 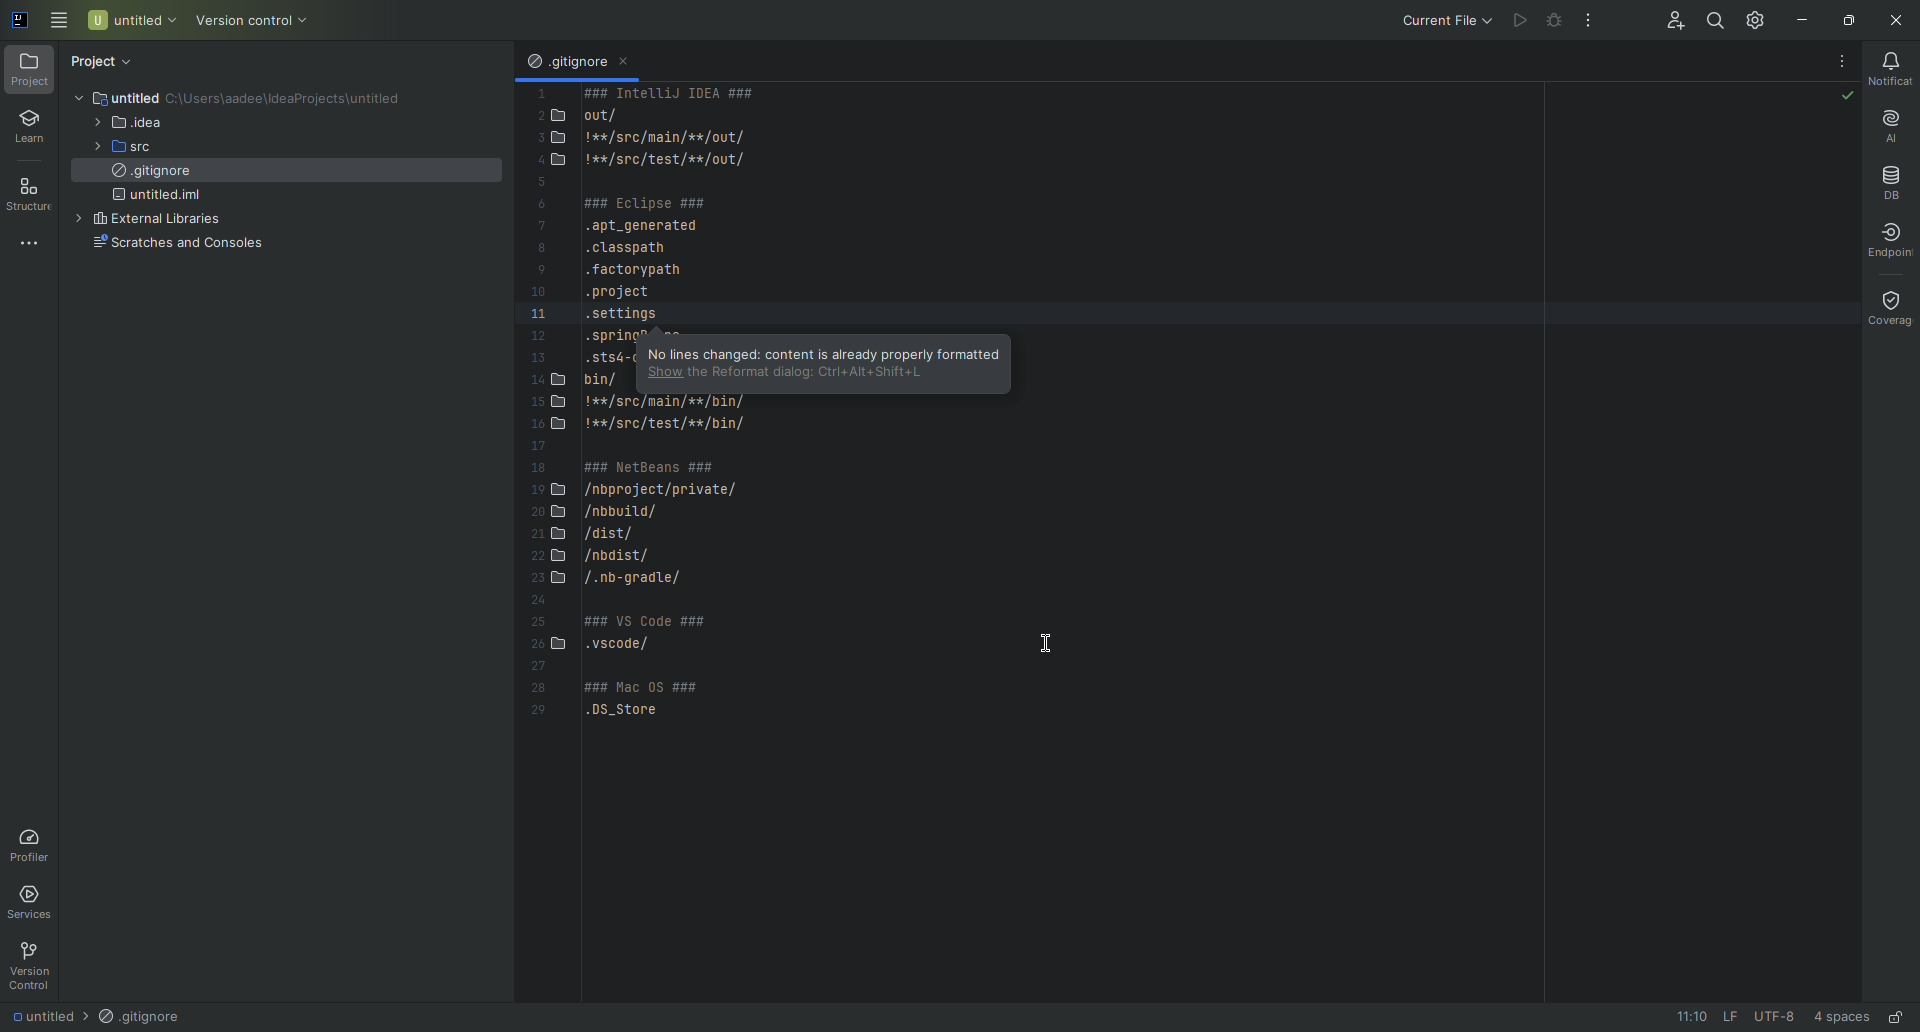 What do you see at coordinates (1585, 22) in the screenshot?
I see `More Actions` at bounding box center [1585, 22].